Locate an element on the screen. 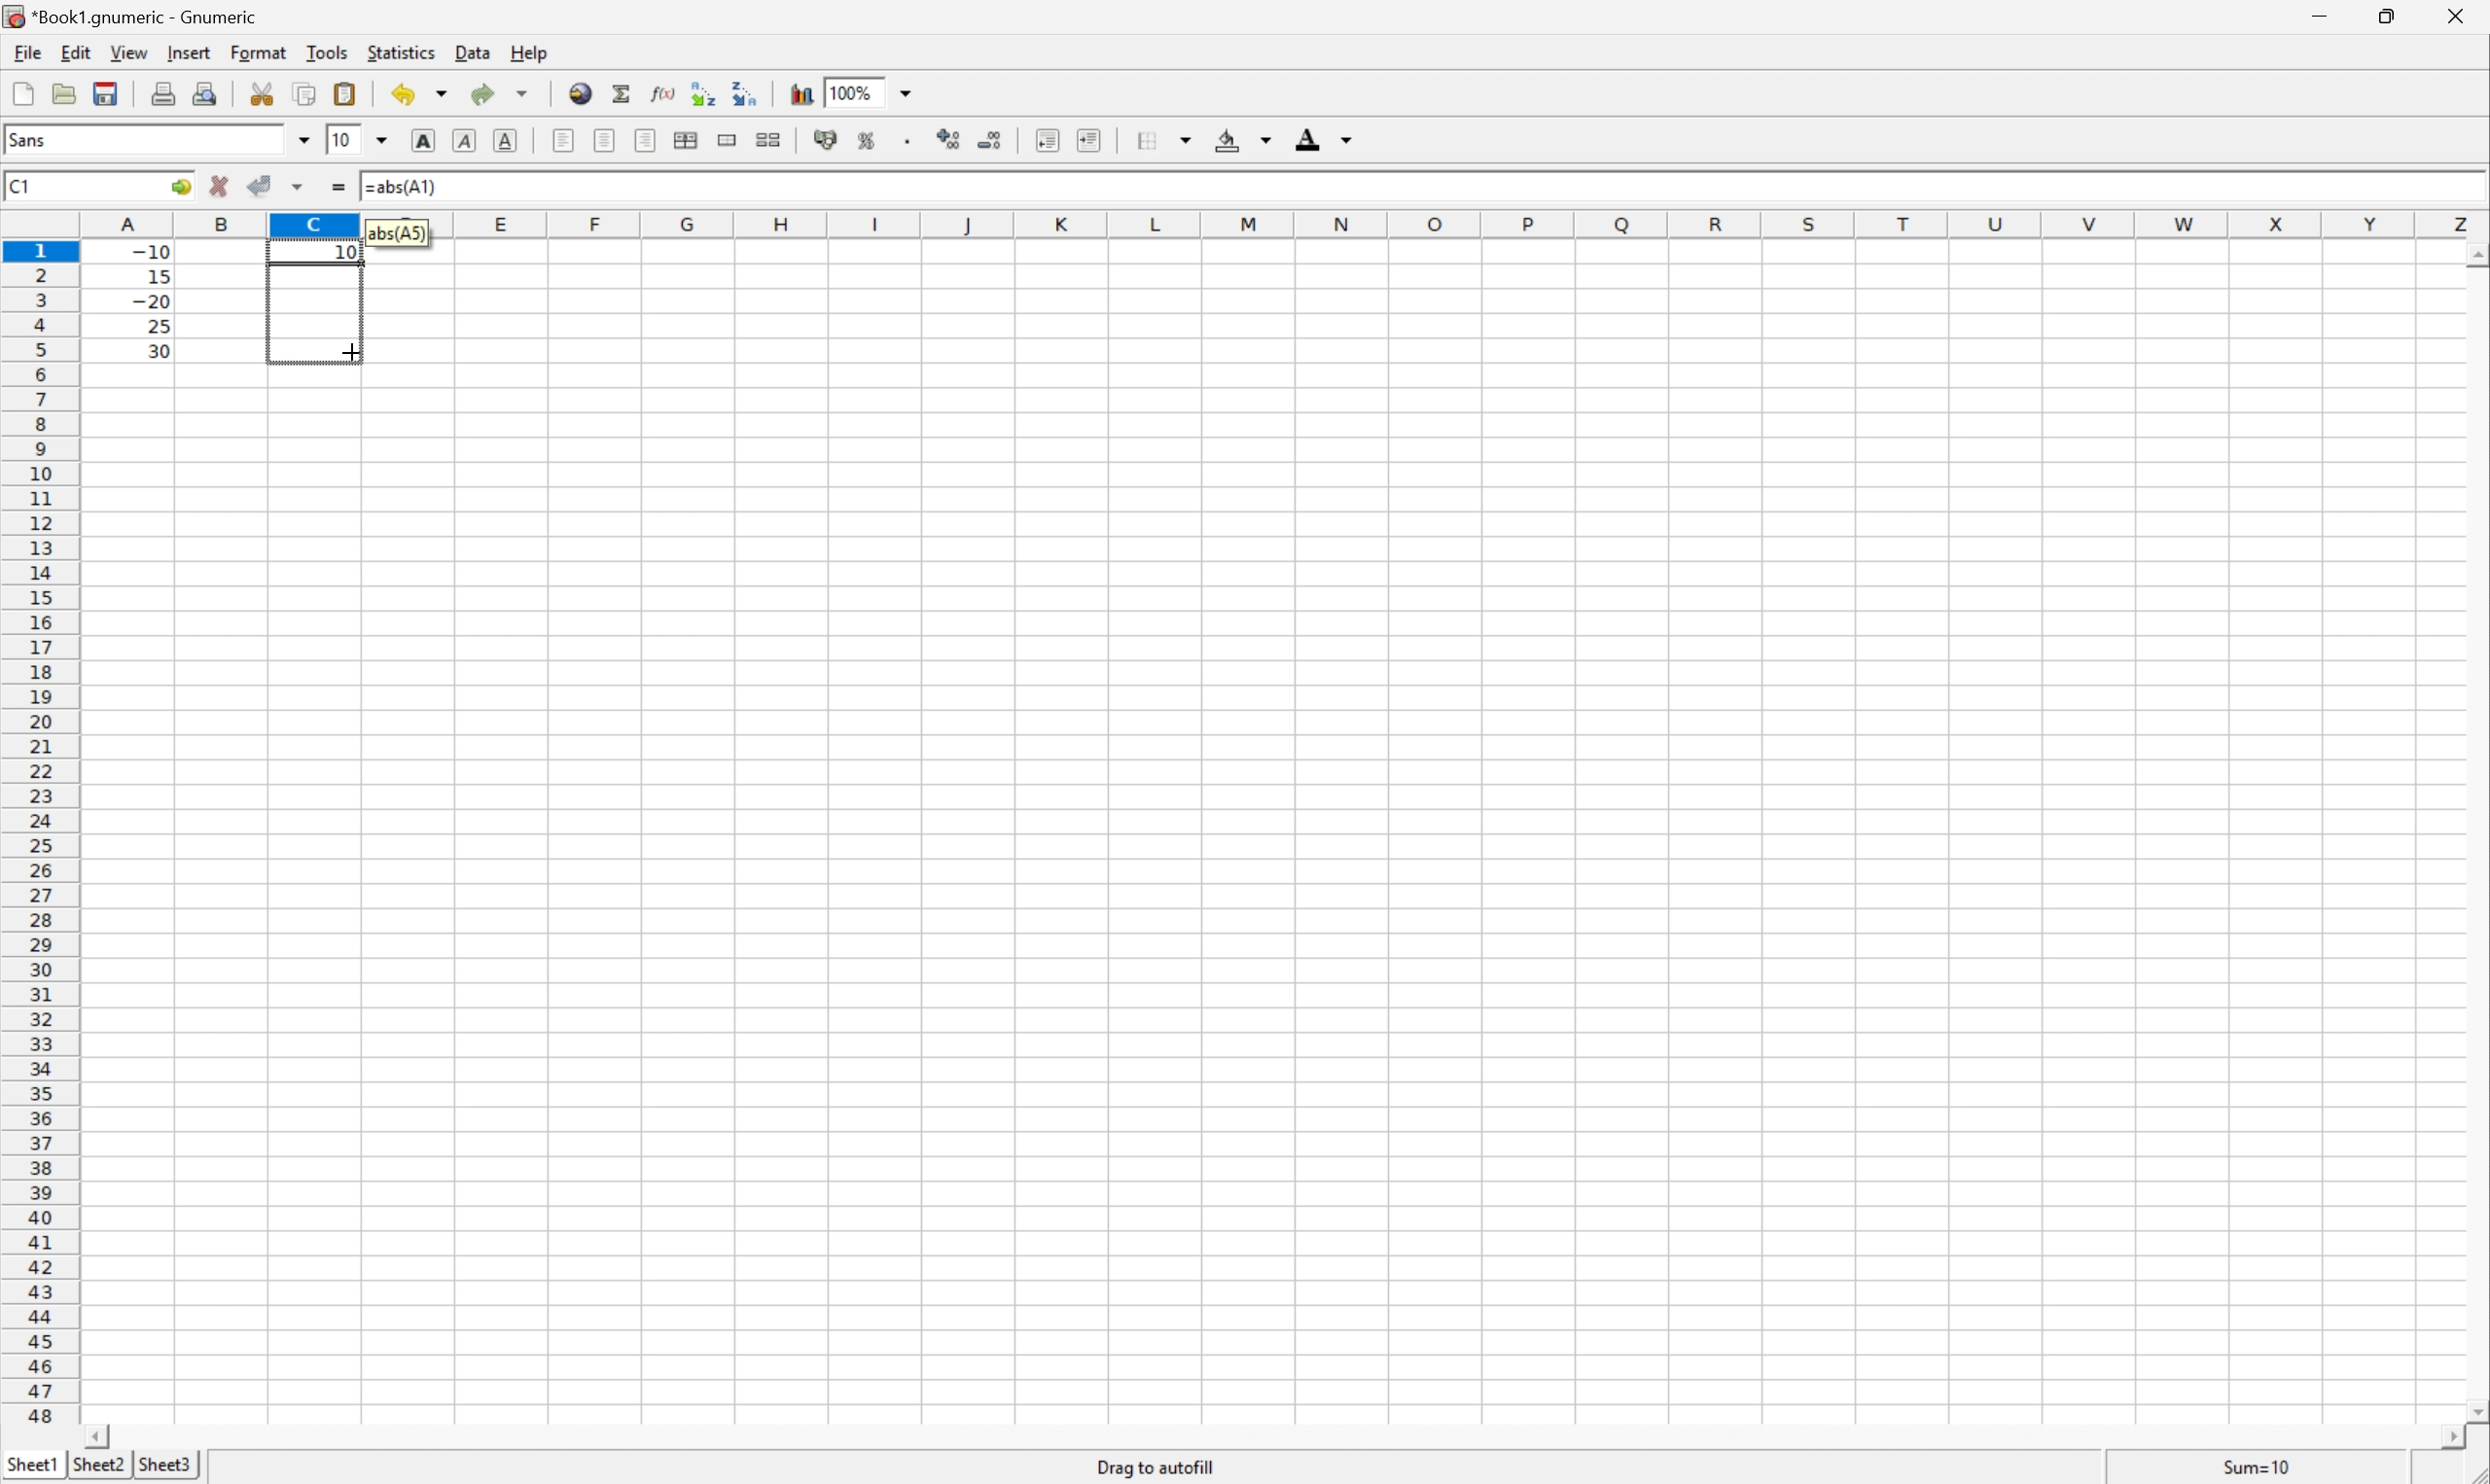 This screenshot has height=1484, width=2490. C1 is located at coordinates (22, 184).